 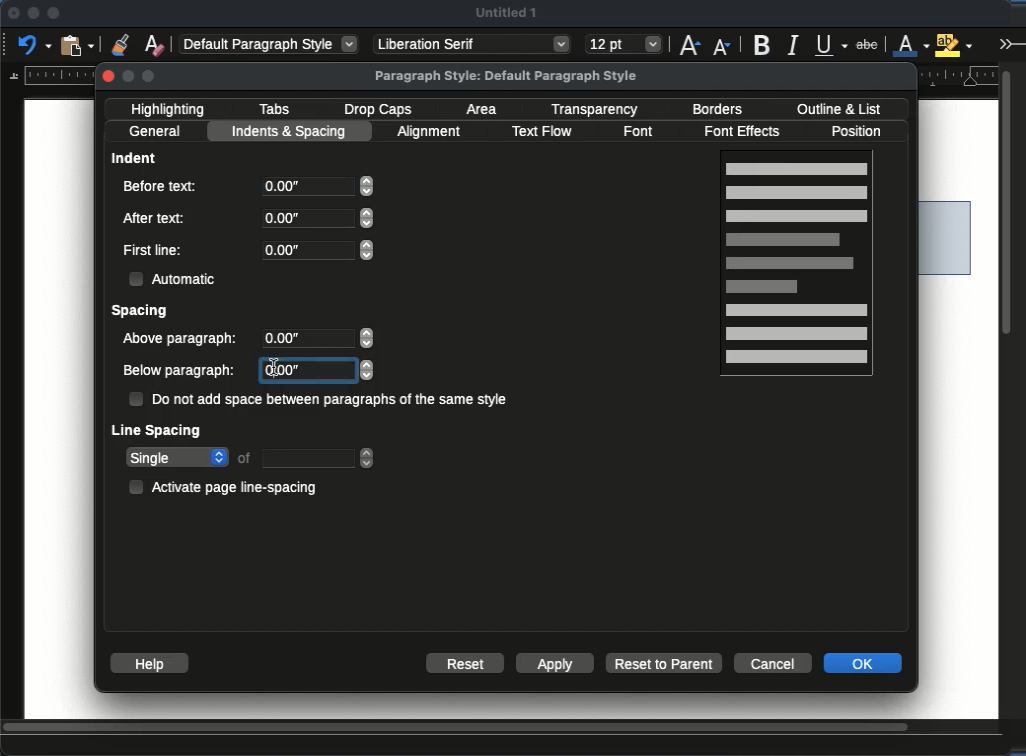 I want to click on single, so click(x=177, y=459).